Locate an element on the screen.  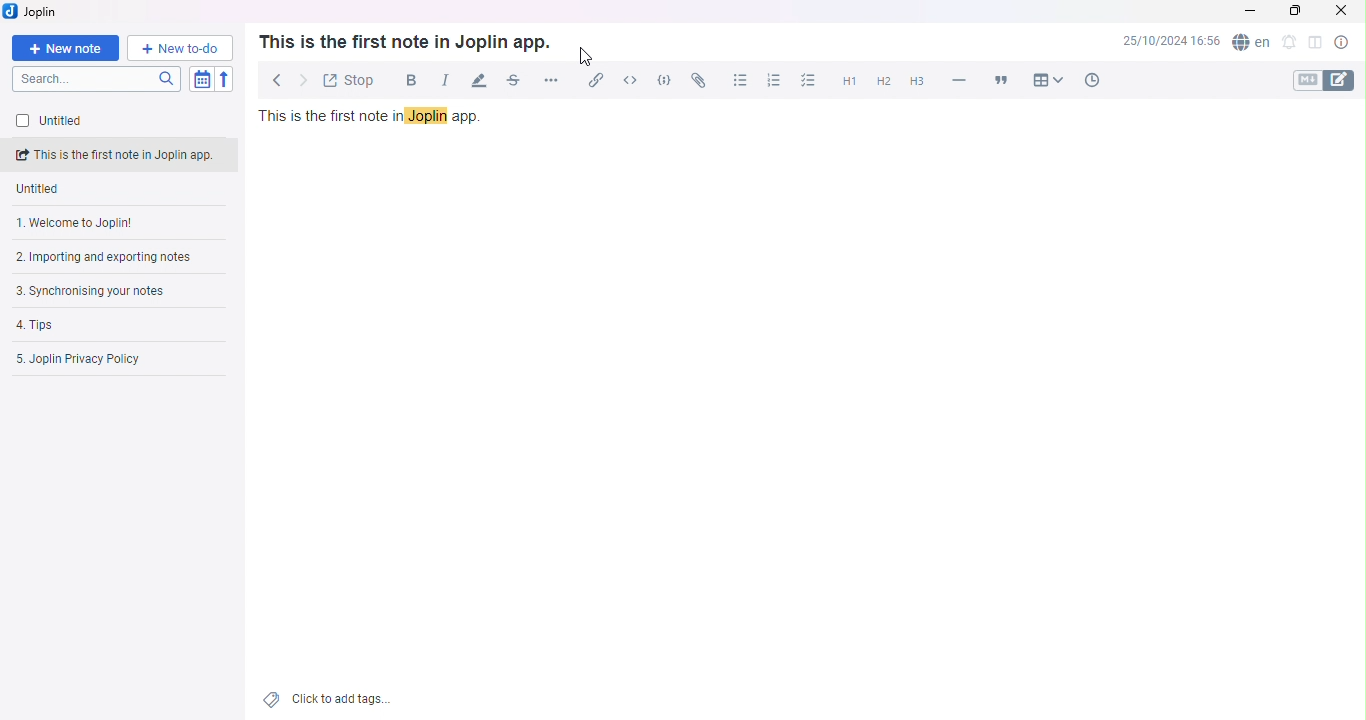
Heading 1 is located at coordinates (848, 82).